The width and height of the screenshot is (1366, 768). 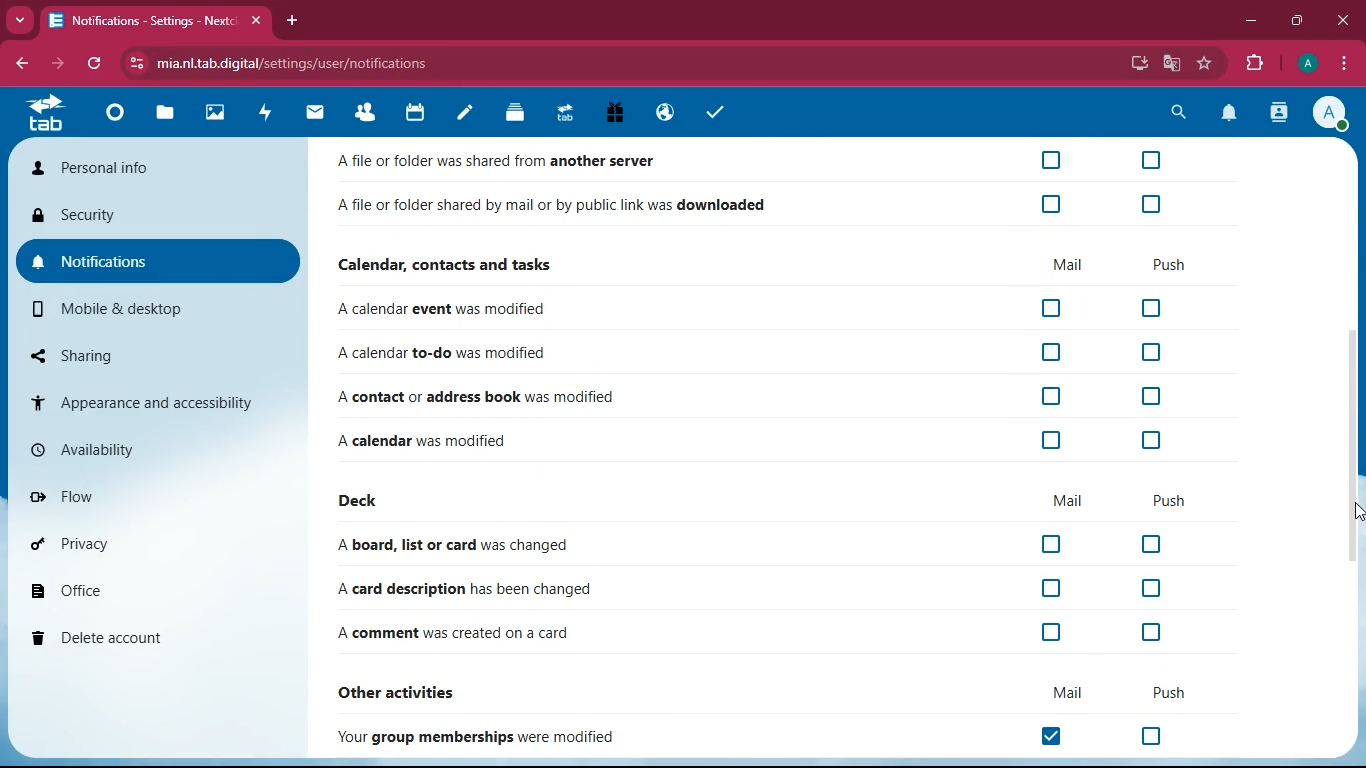 What do you see at coordinates (151, 588) in the screenshot?
I see `office` at bounding box center [151, 588].